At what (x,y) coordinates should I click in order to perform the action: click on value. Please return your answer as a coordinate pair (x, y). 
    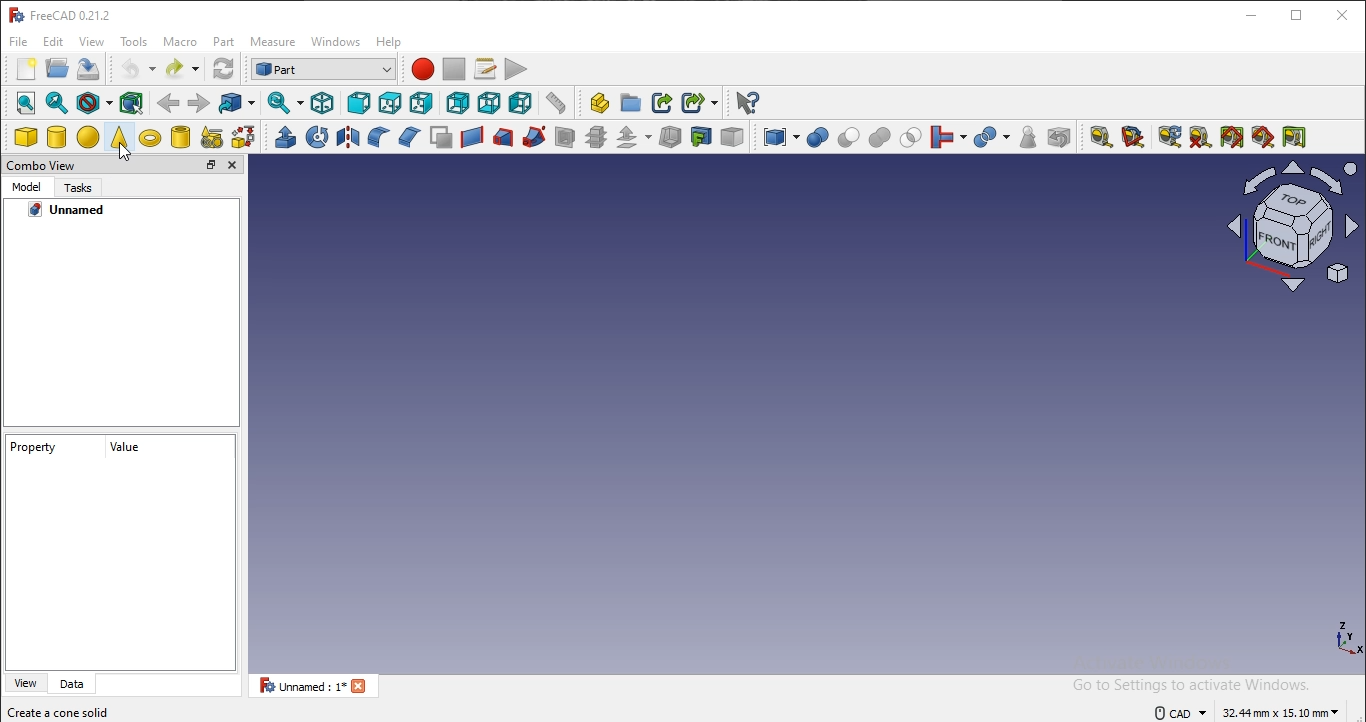
    Looking at the image, I should click on (130, 445).